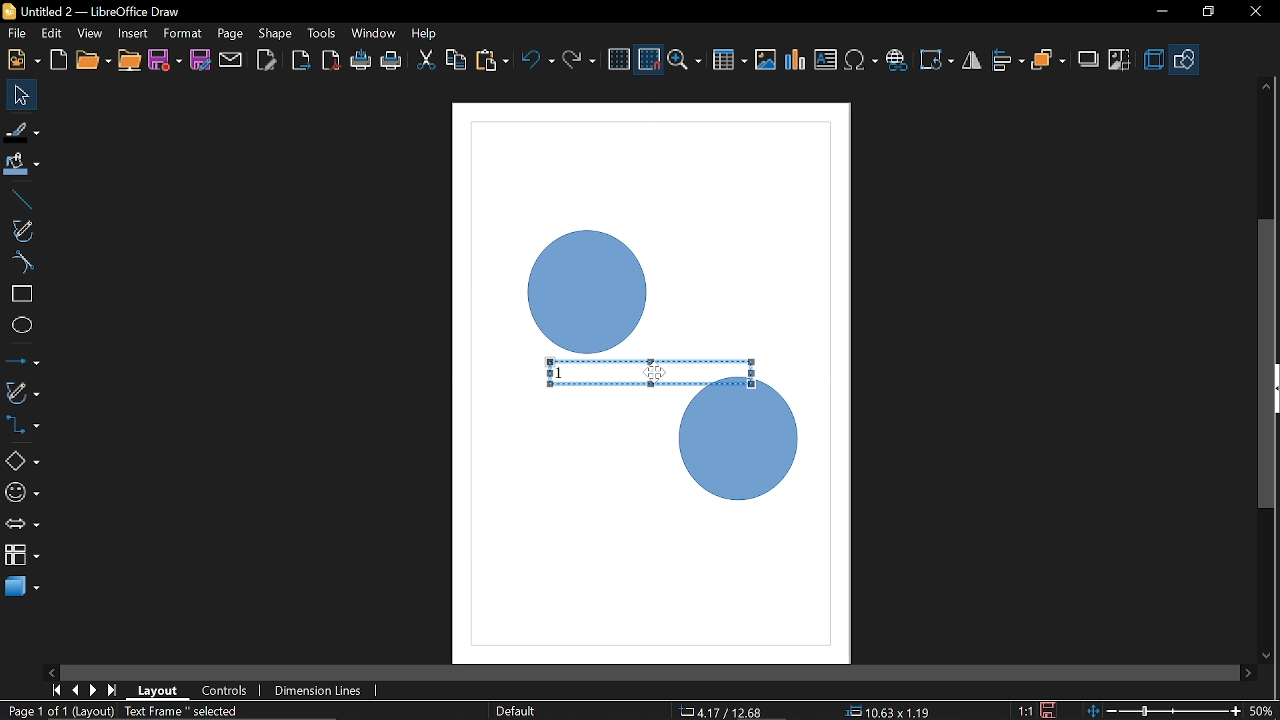 This screenshot has height=720, width=1280. What do you see at coordinates (1267, 281) in the screenshot?
I see `vertical scrollbar` at bounding box center [1267, 281].